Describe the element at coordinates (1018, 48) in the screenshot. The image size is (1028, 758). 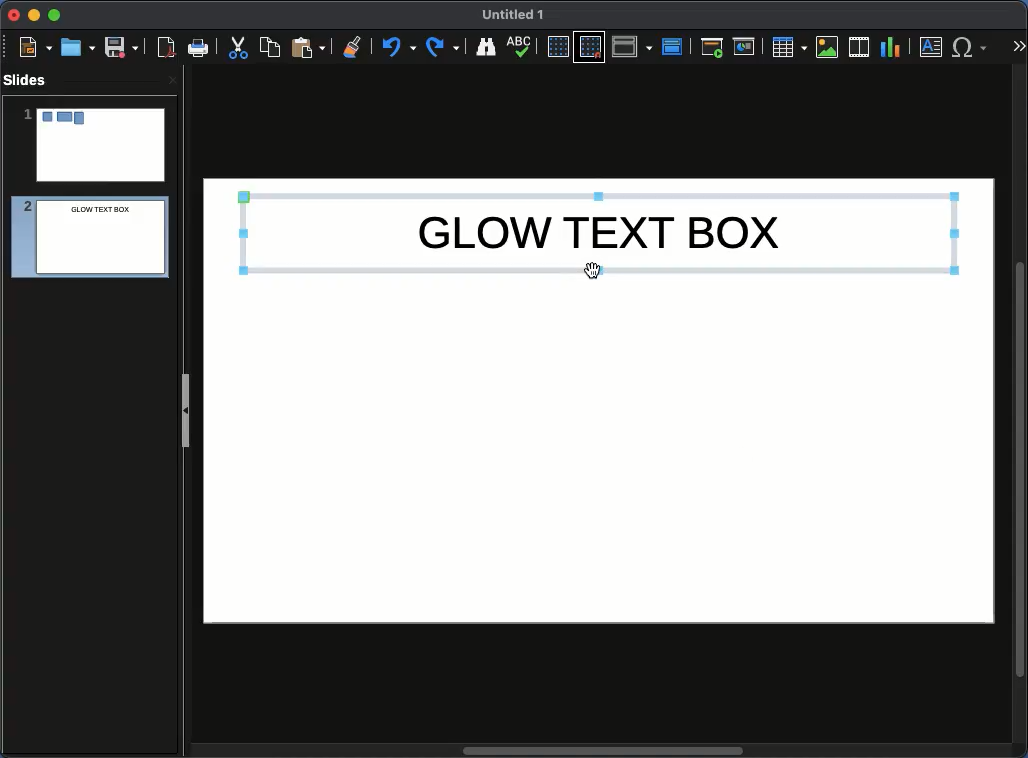
I see `More` at that location.